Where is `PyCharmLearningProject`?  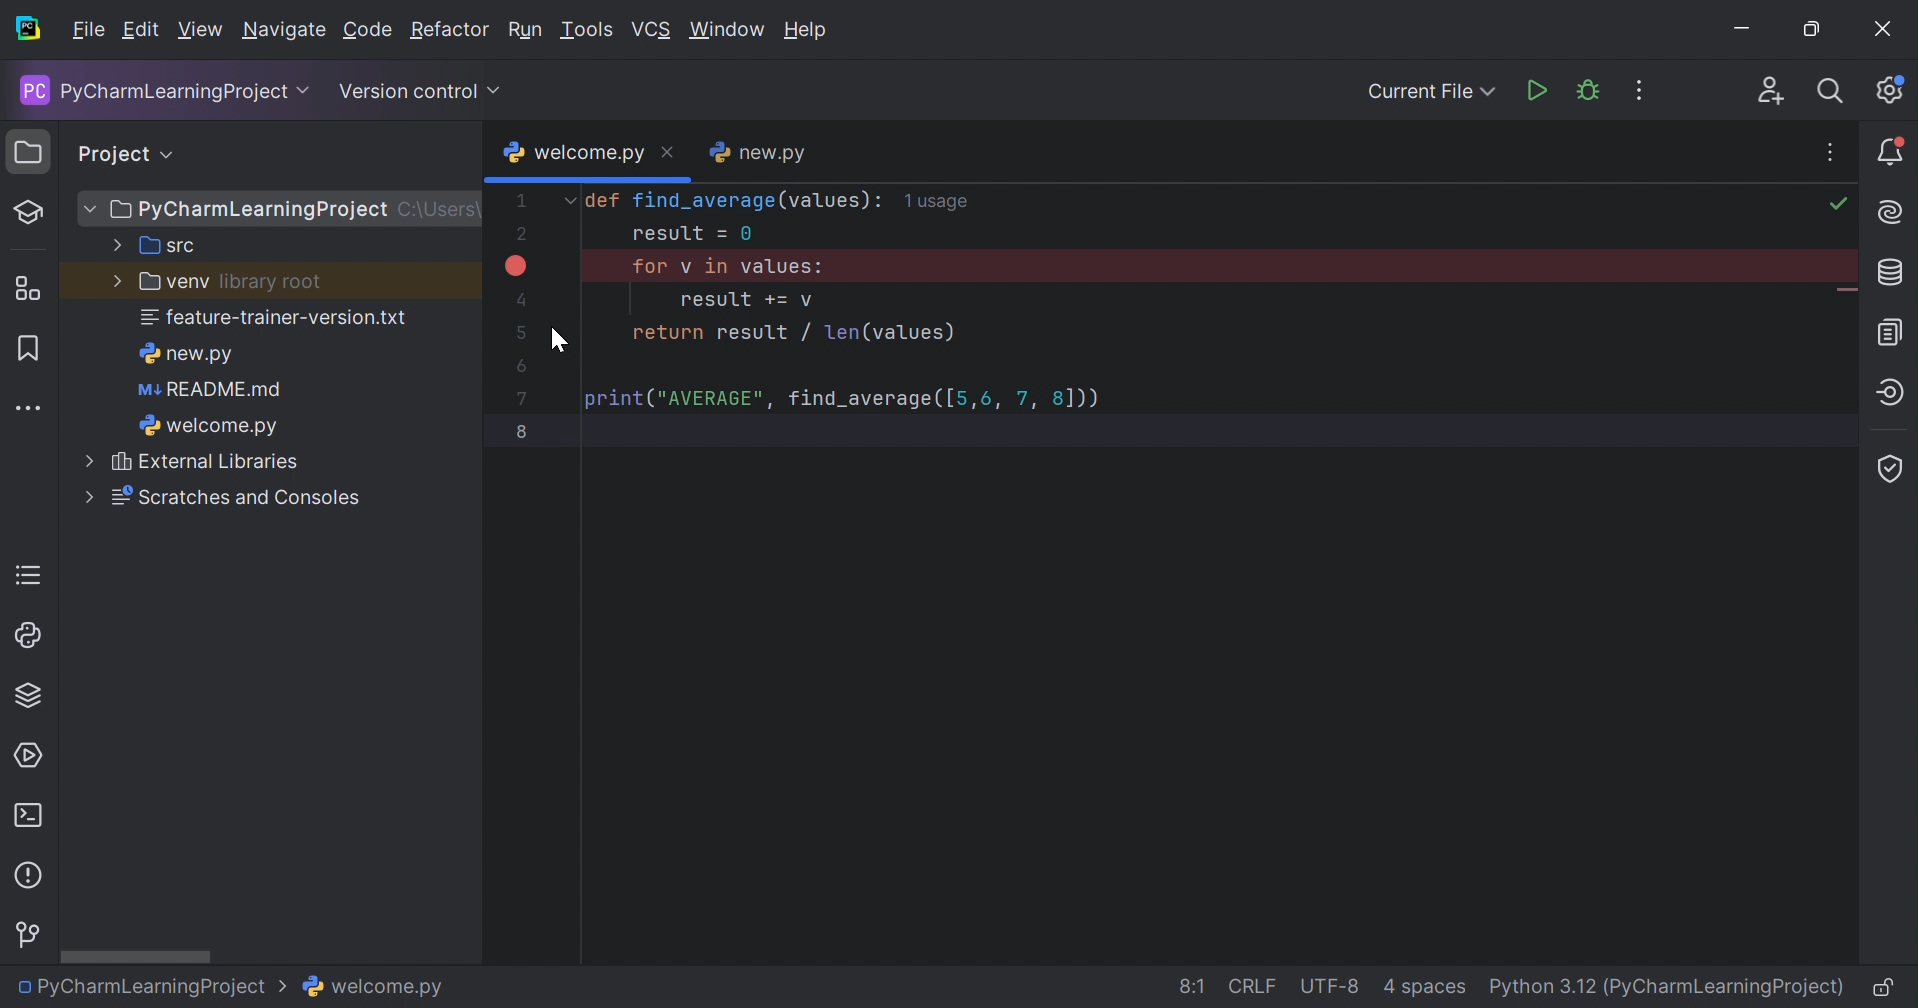 PyCharmLearningProject is located at coordinates (158, 92).